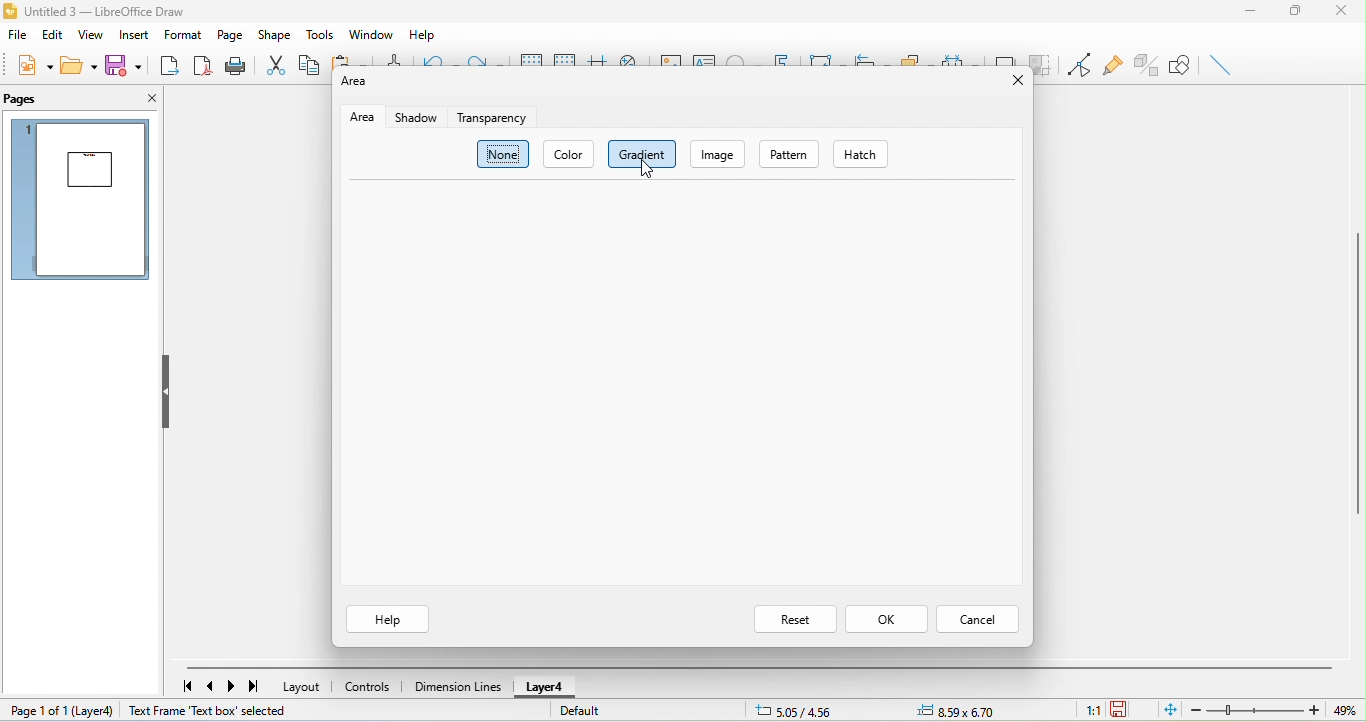 The image size is (1366, 722). I want to click on none, so click(504, 155).